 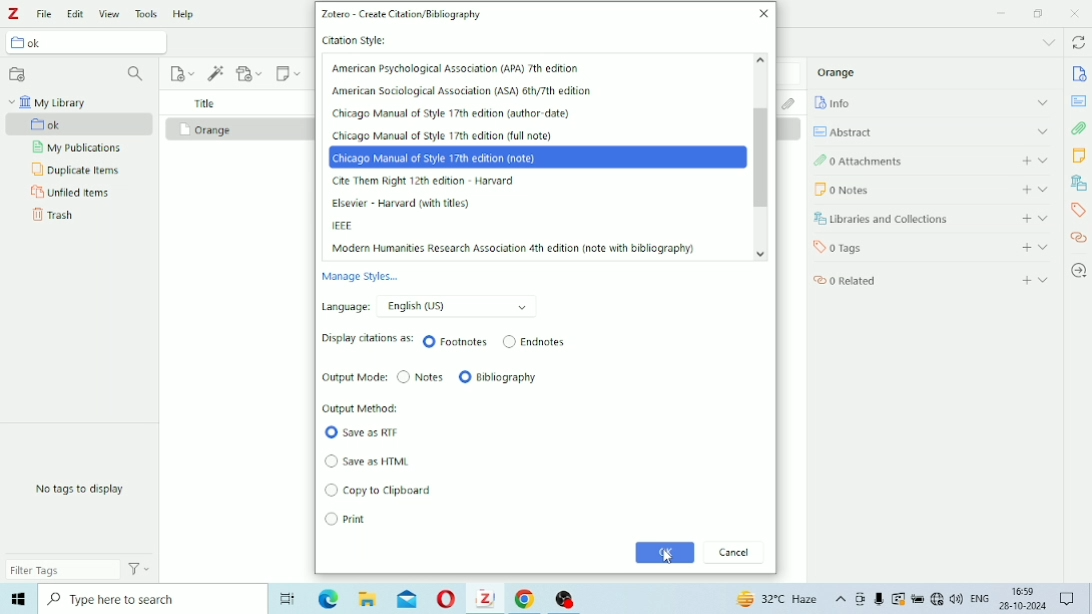 I want to click on Charging, plugged in, so click(x=918, y=599).